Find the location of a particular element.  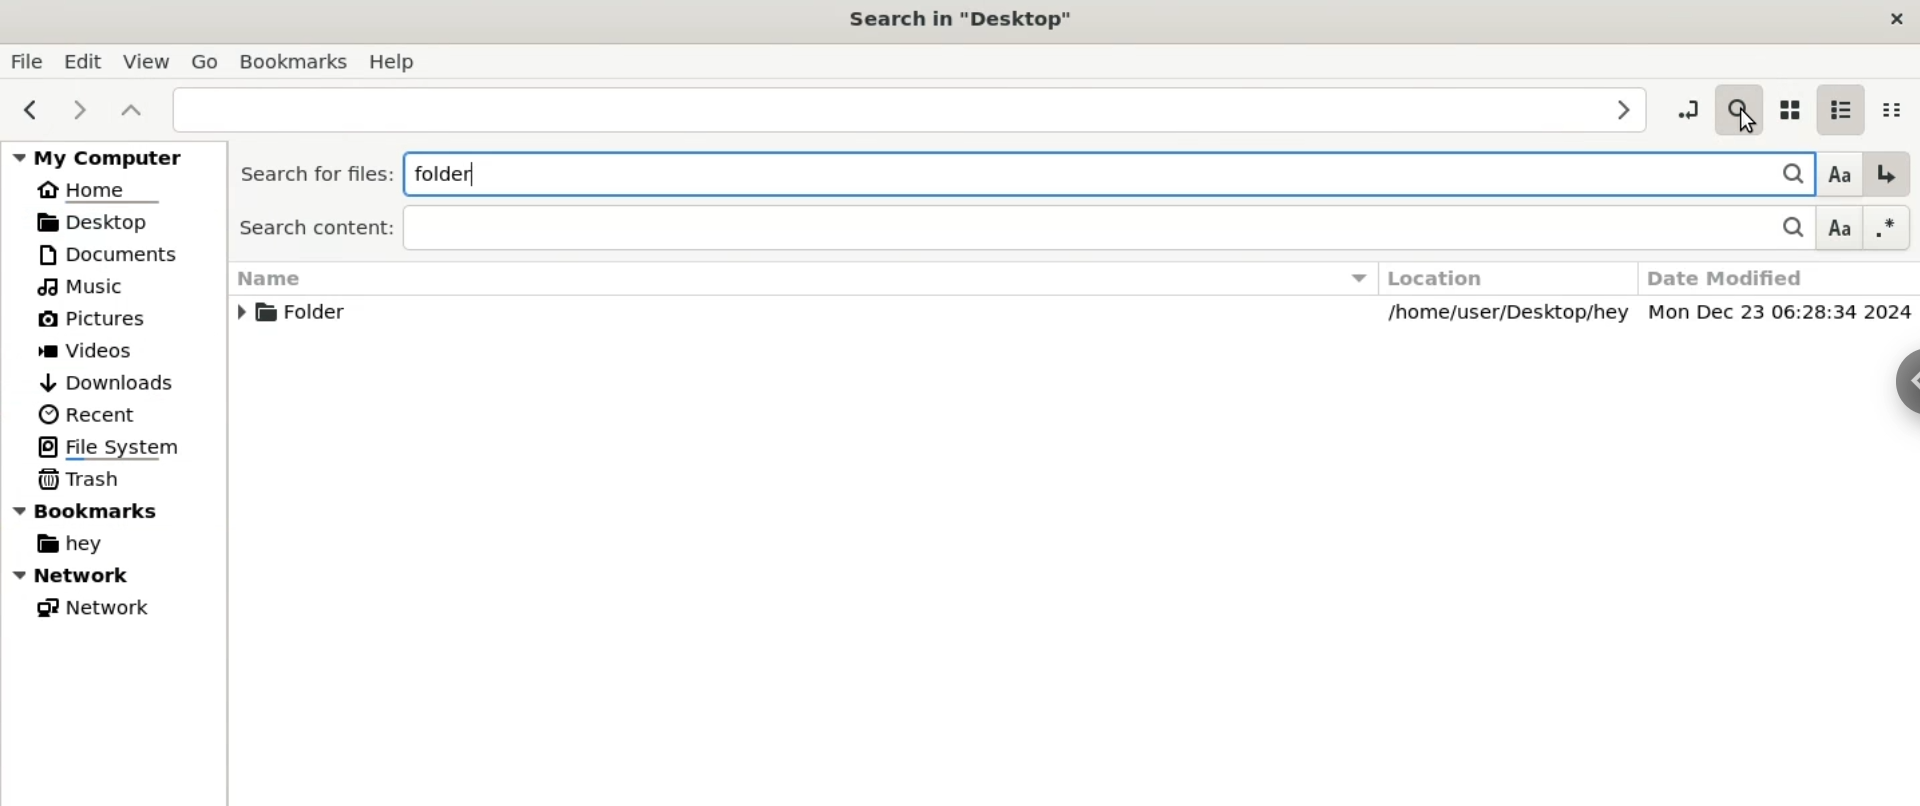

Network is located at coordinates (90, 605).